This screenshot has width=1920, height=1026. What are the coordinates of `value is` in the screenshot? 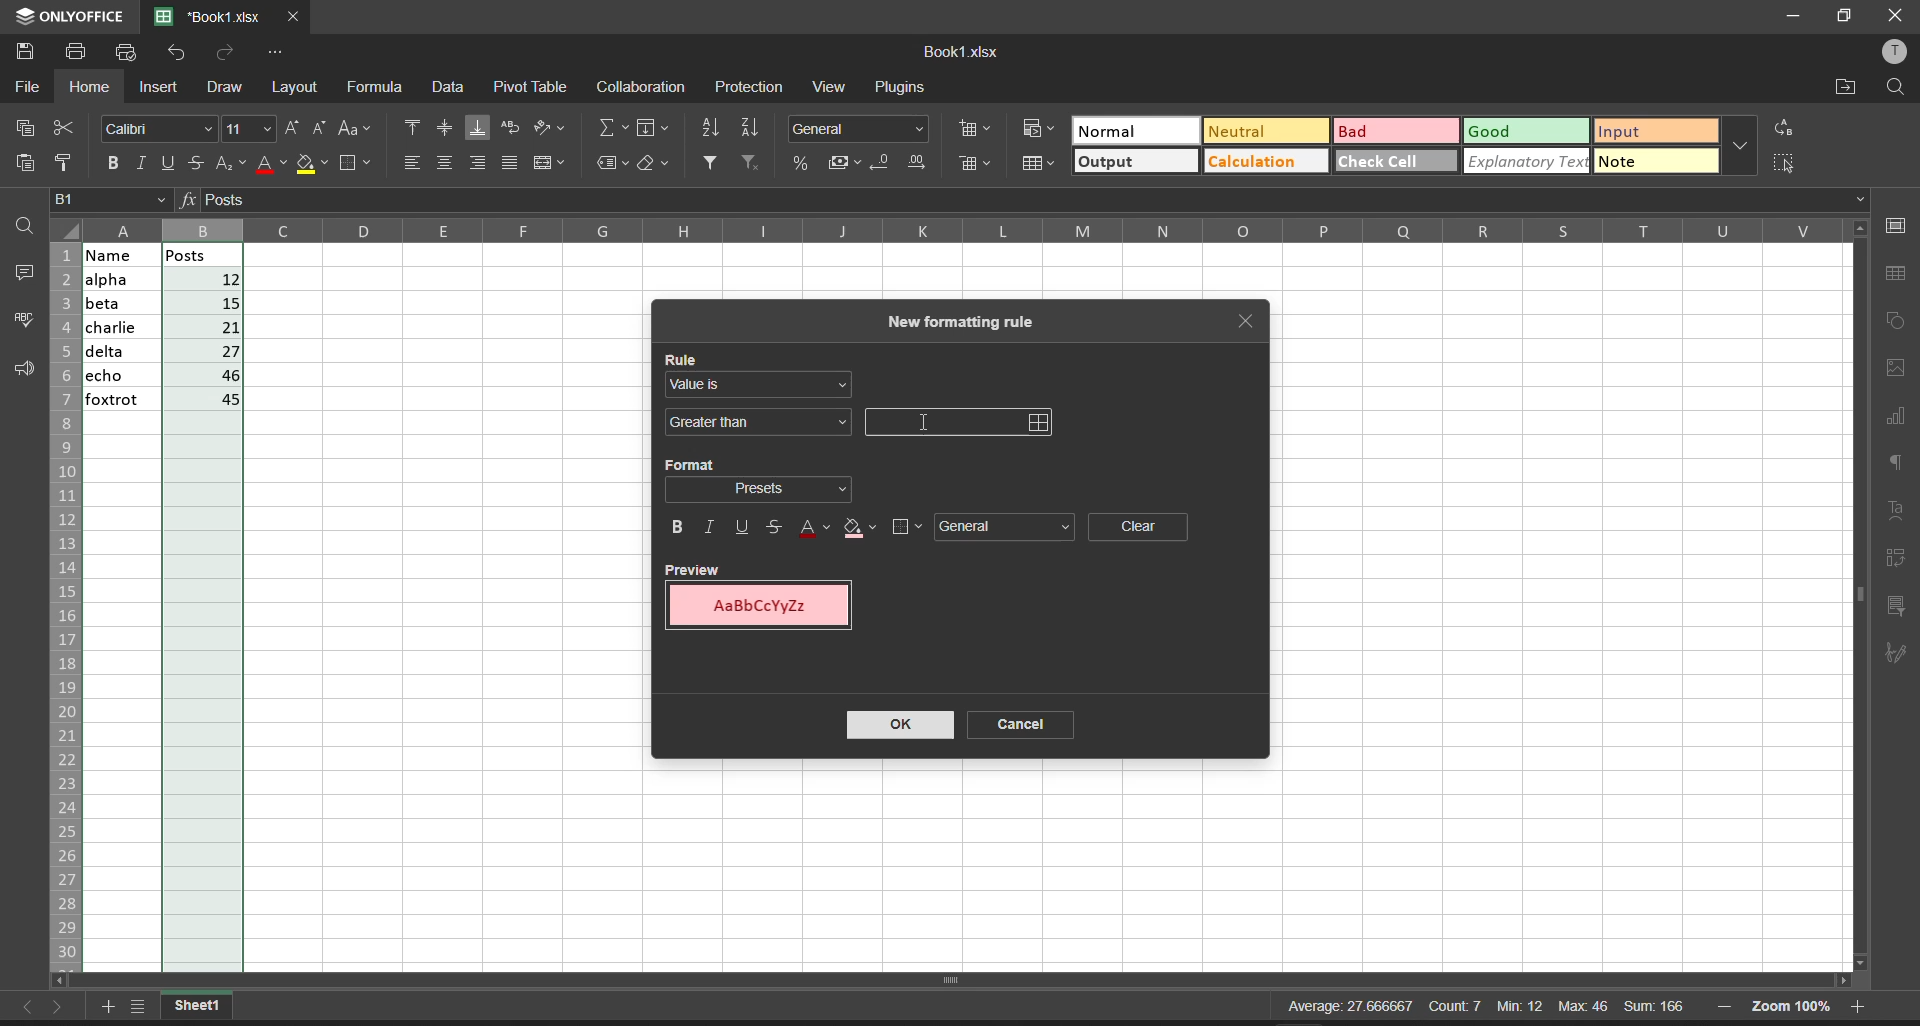 It's located at (762, 387).